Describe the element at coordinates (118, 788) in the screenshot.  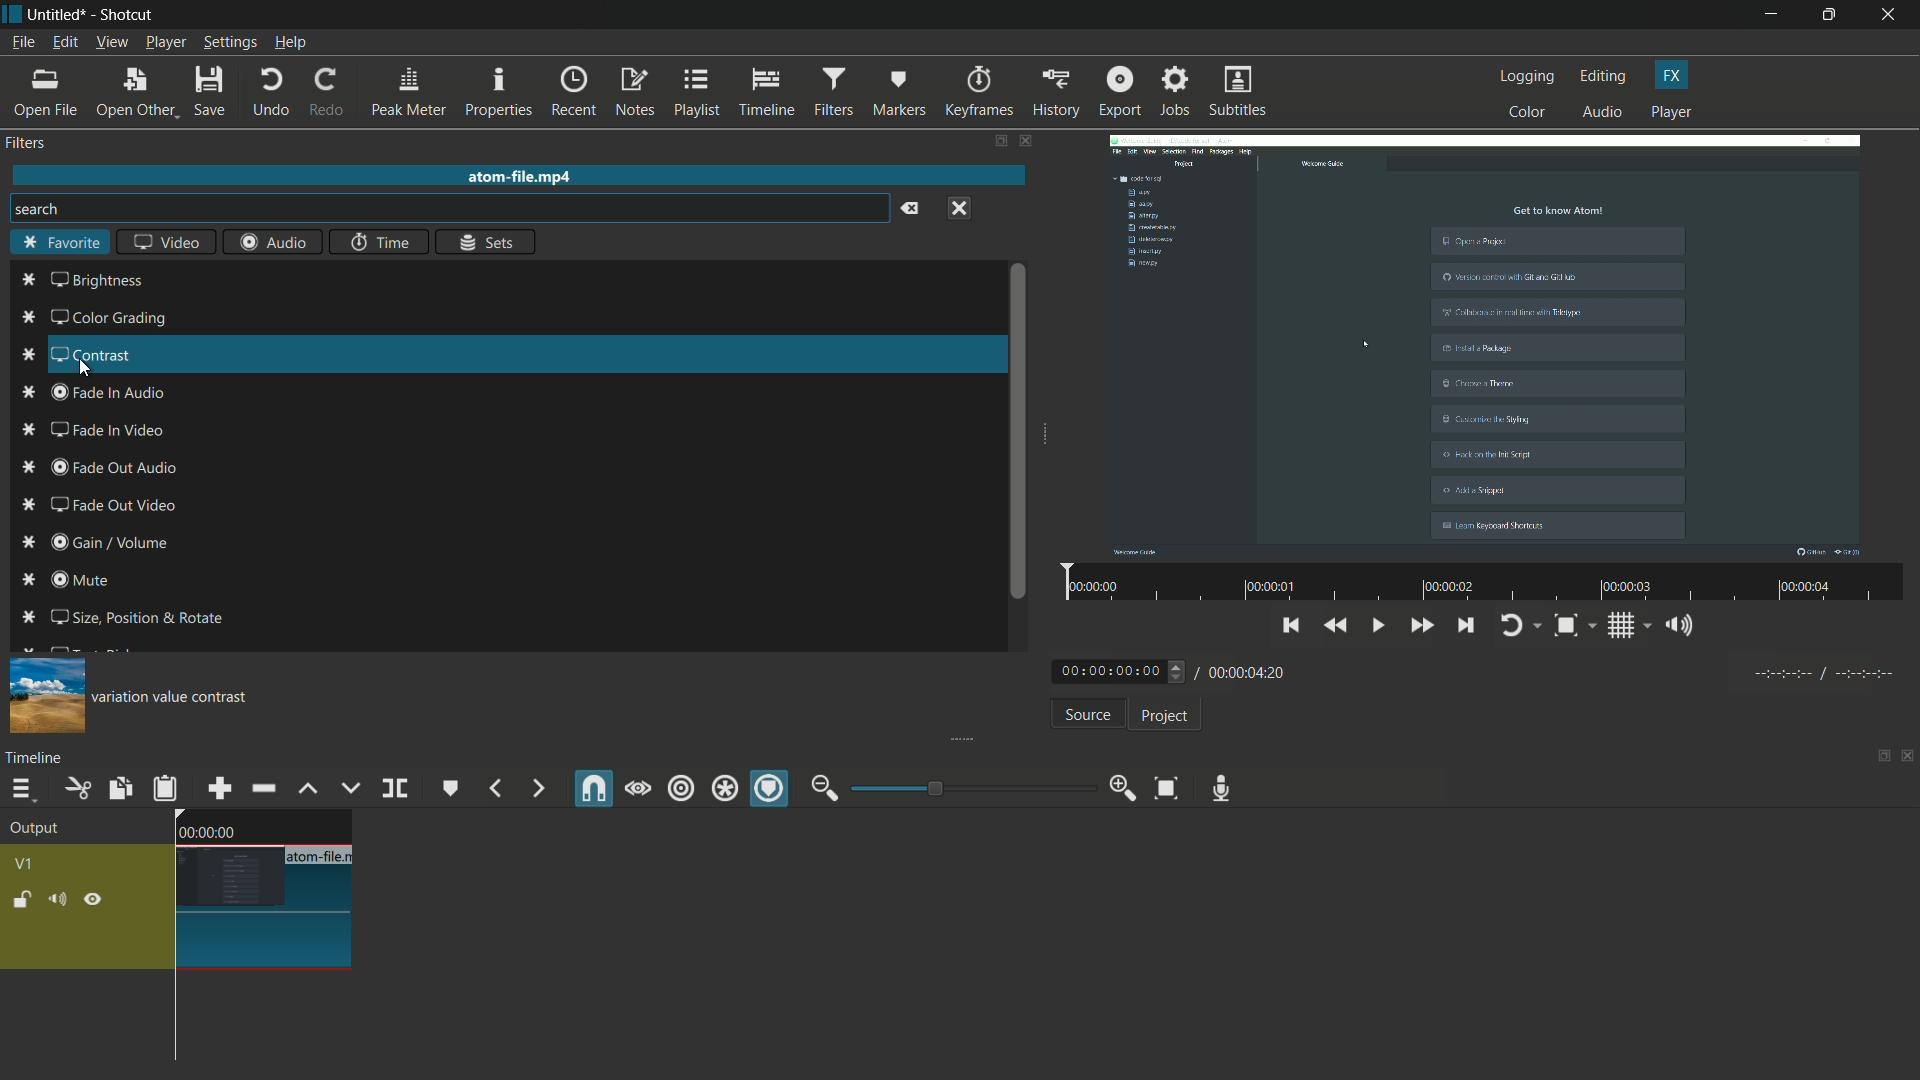
I see `copy` at that location.